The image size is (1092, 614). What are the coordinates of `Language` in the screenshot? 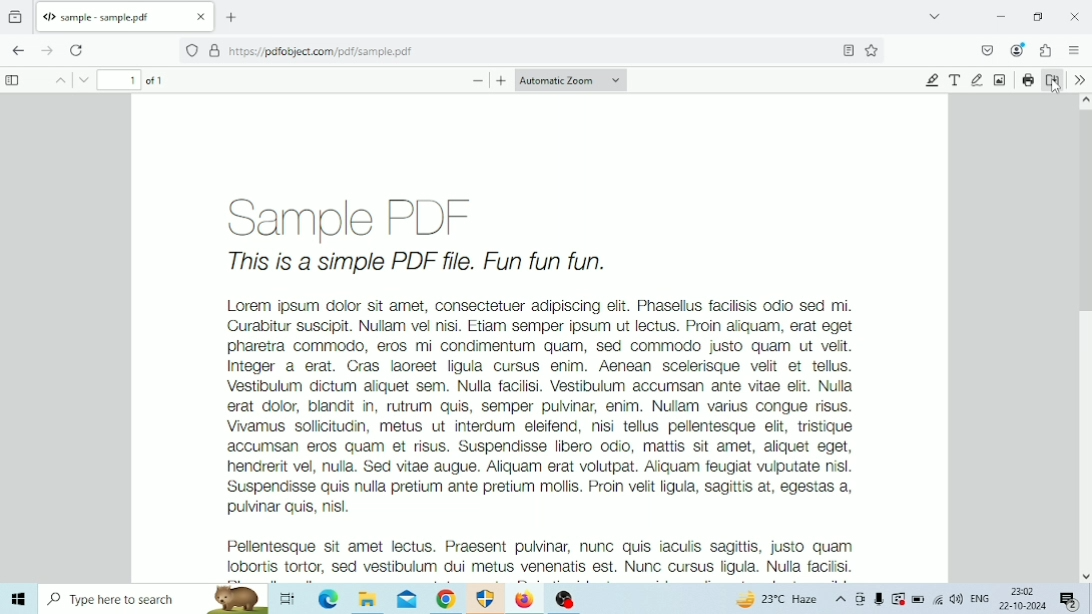 It's located at (981, 598).